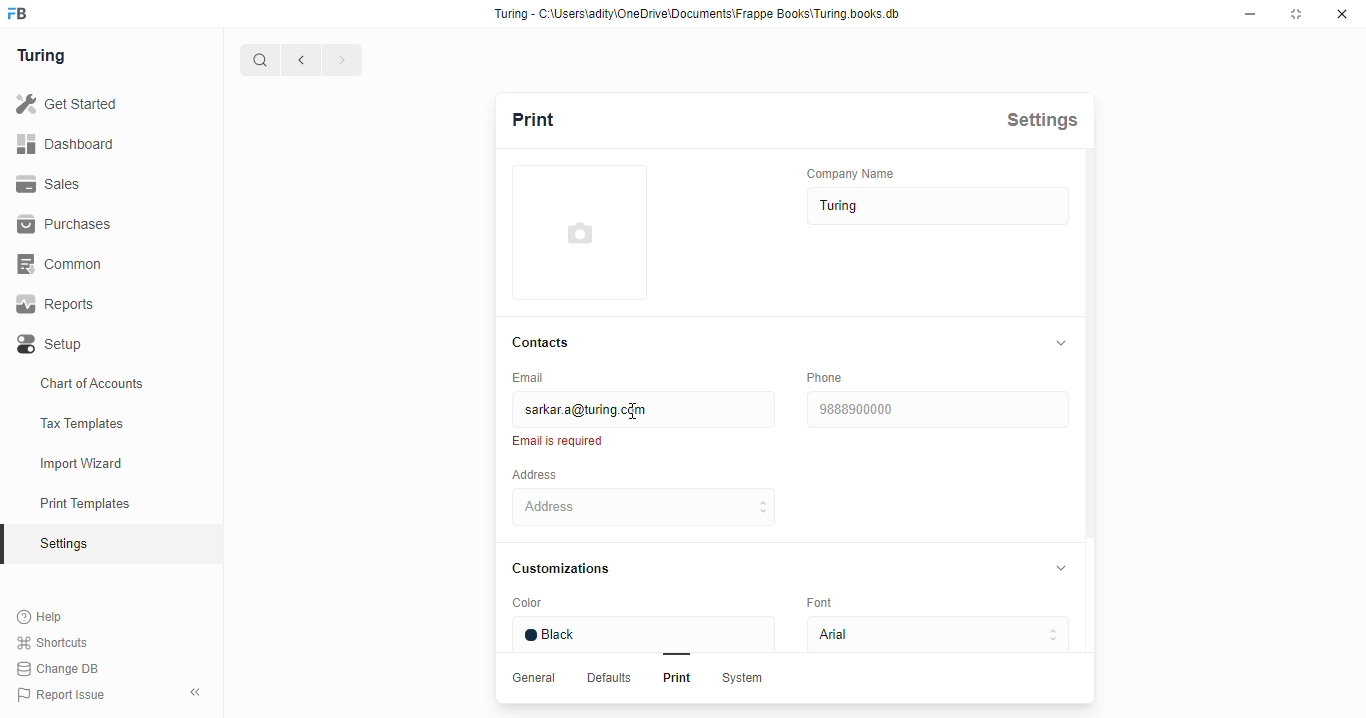  What do you see at coordinates (641, 409) in the screenshot?
I see `sarkar.a@turing.com` at bounding box center [641, 409].